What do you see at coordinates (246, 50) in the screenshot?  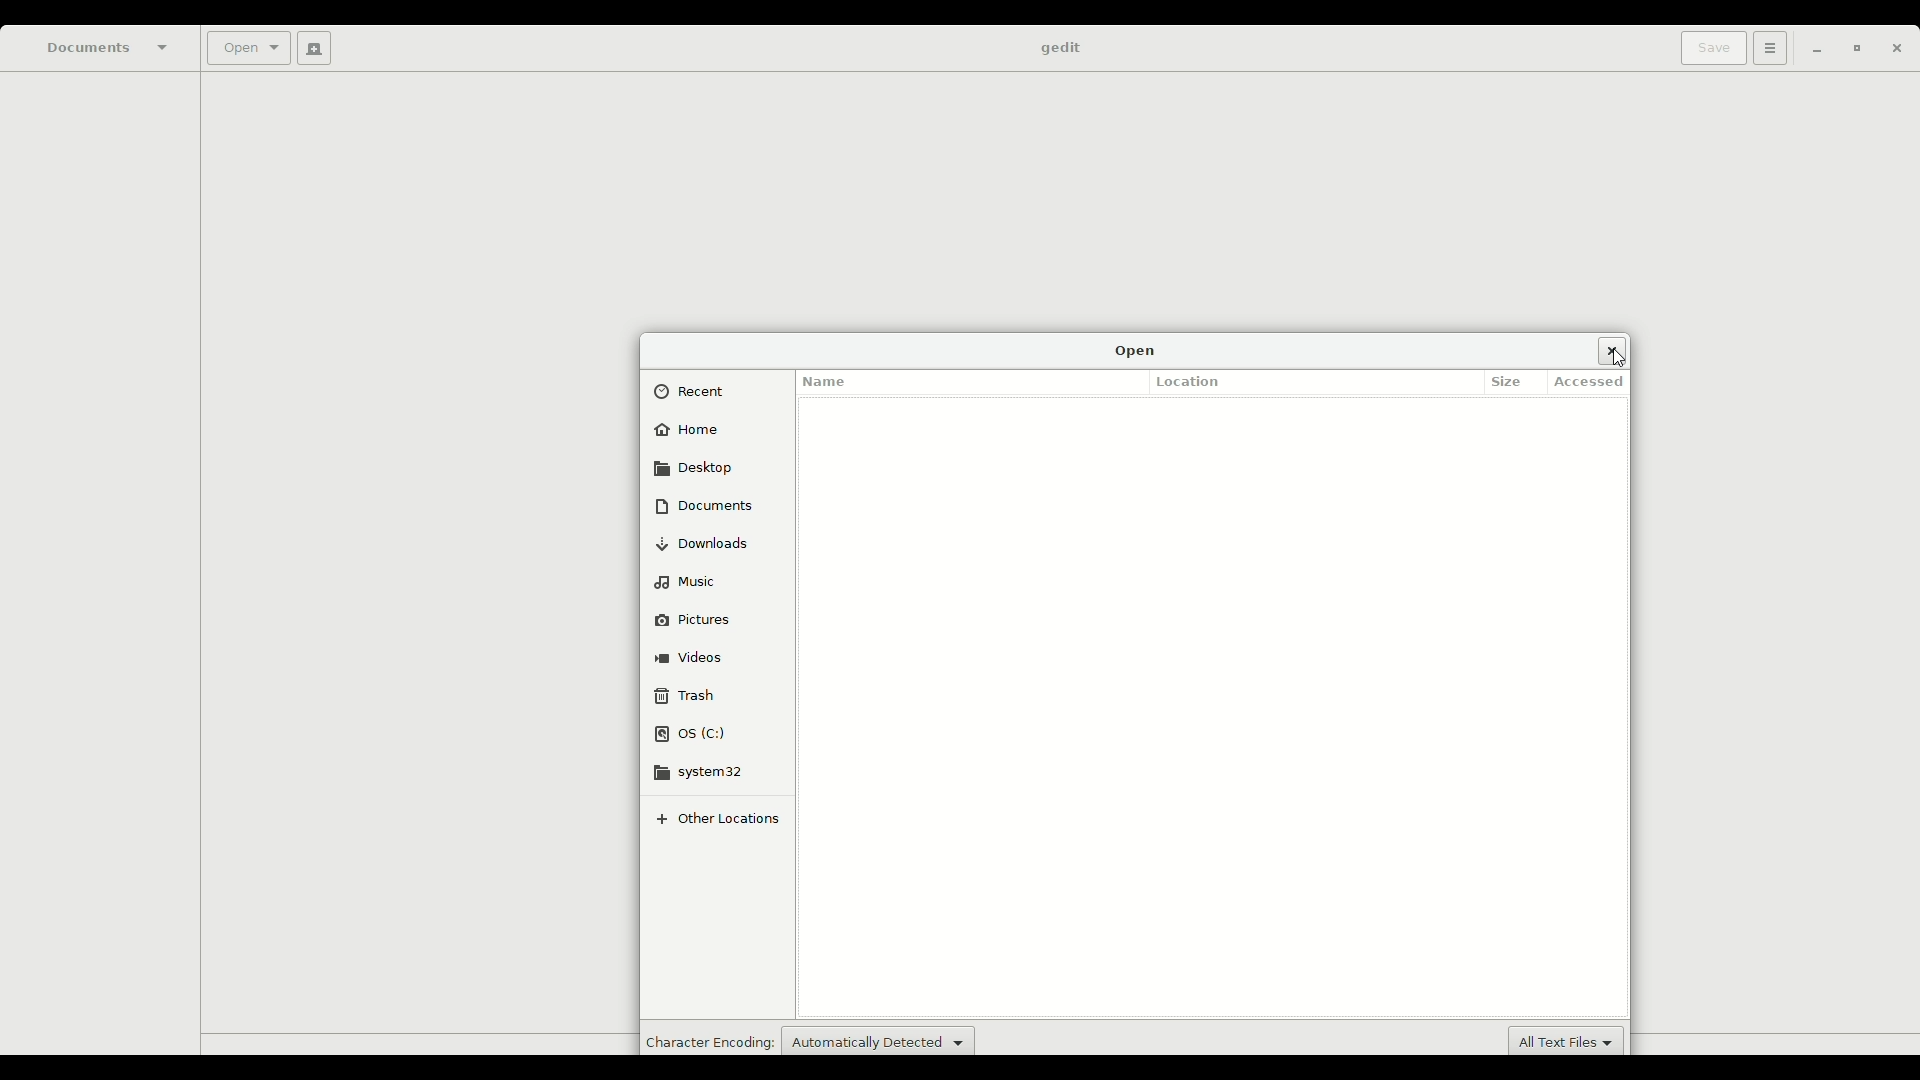 I see `Open` at bounding box center [246, 50].